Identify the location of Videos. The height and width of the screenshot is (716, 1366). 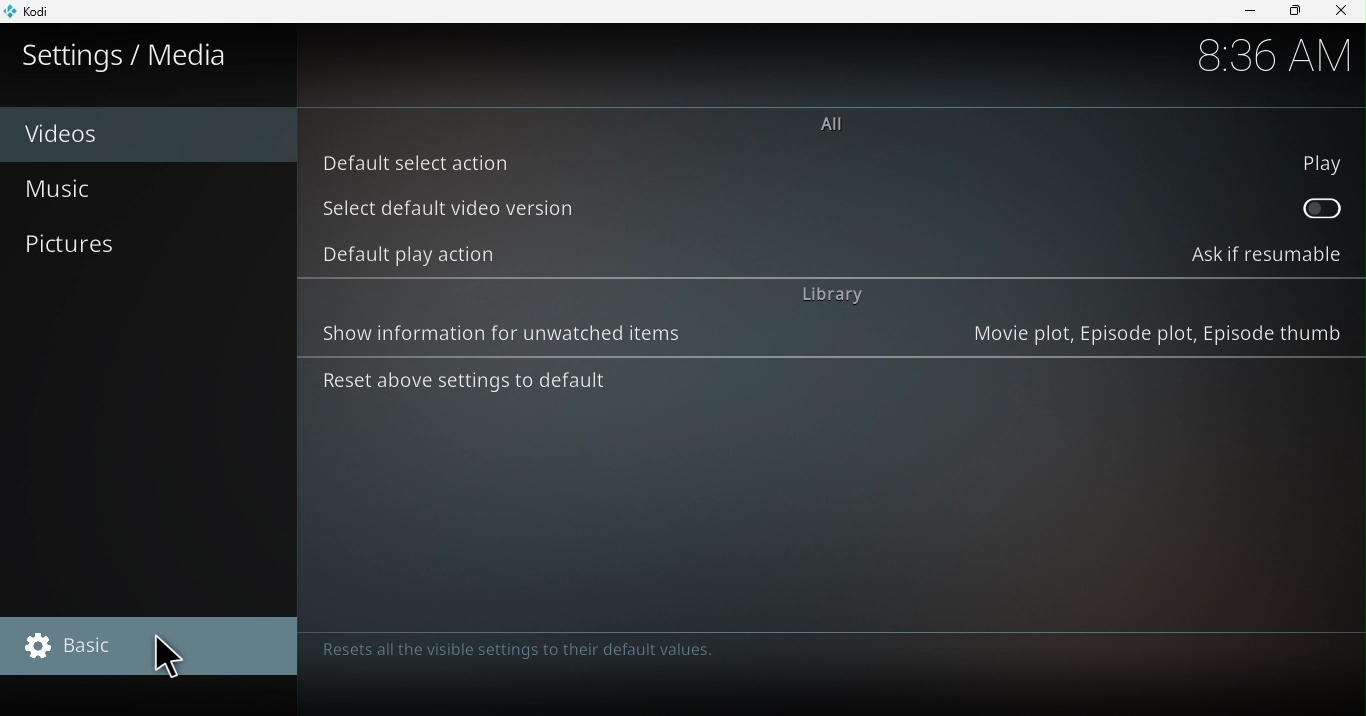
(148, 130).